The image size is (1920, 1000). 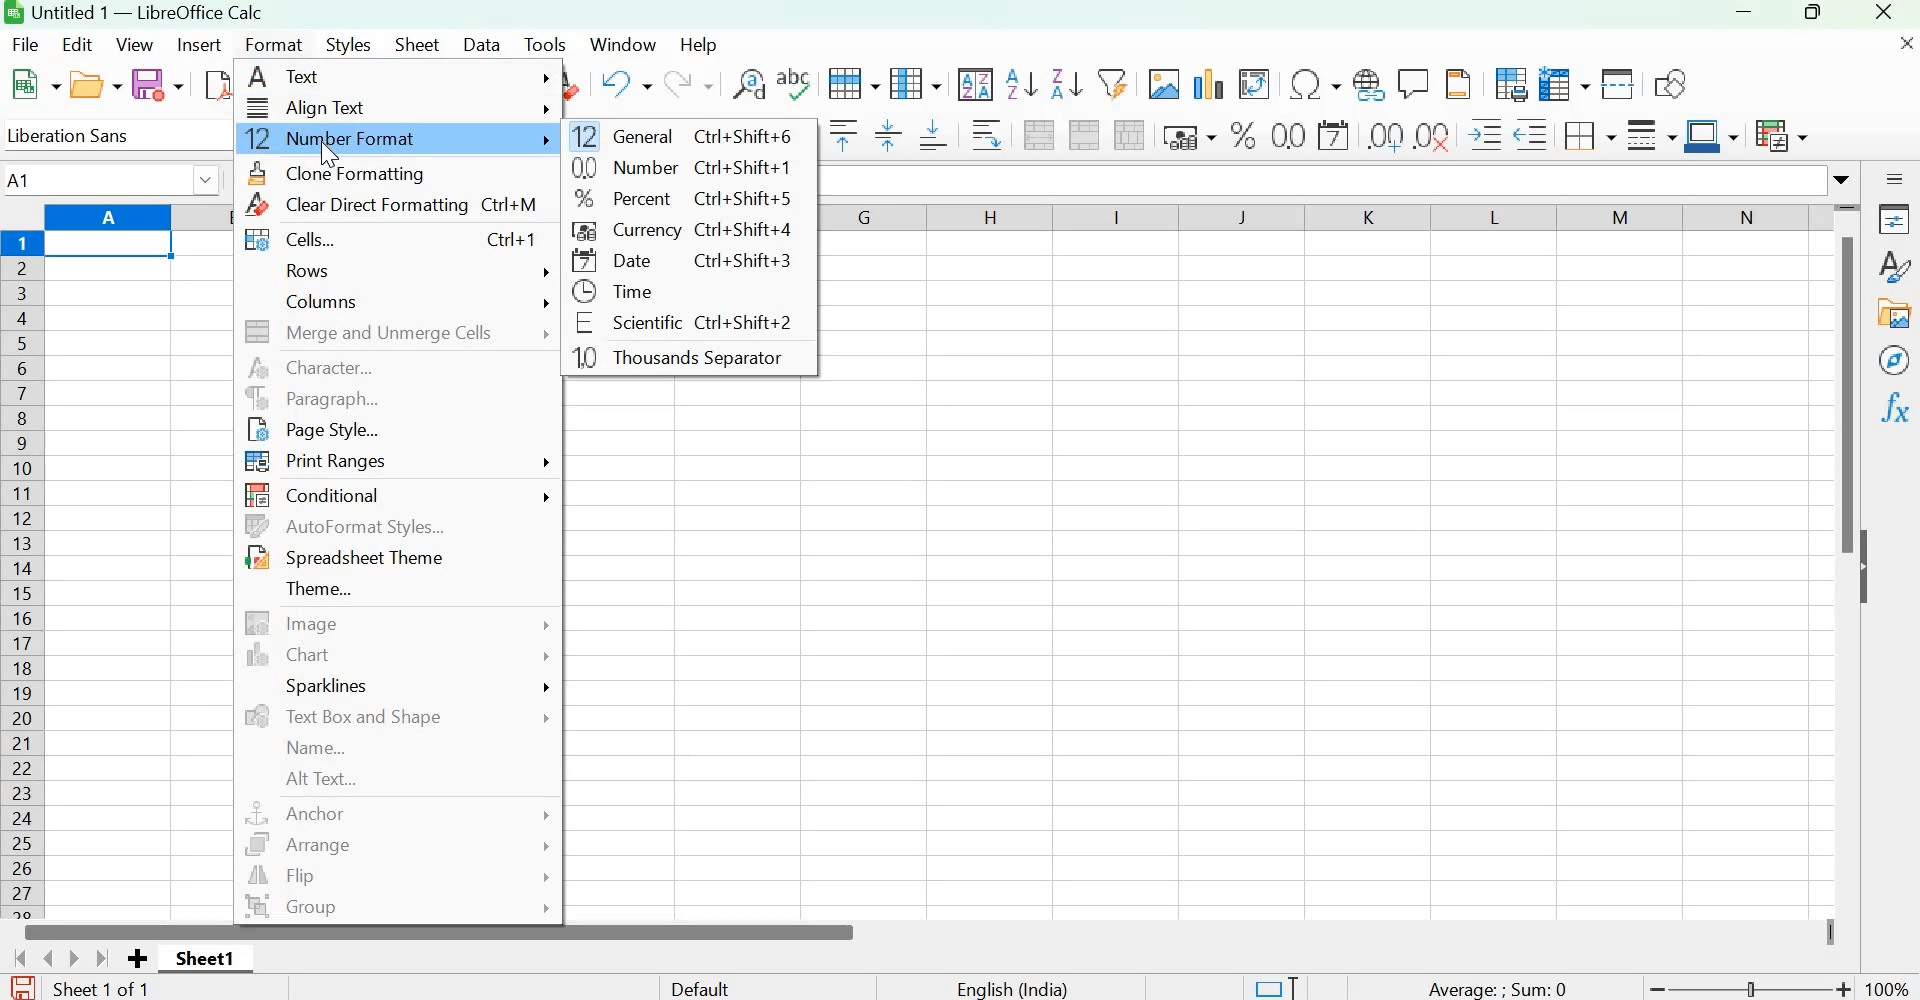 I want to click on Export directly as PDF, so click(x=216, y=87).